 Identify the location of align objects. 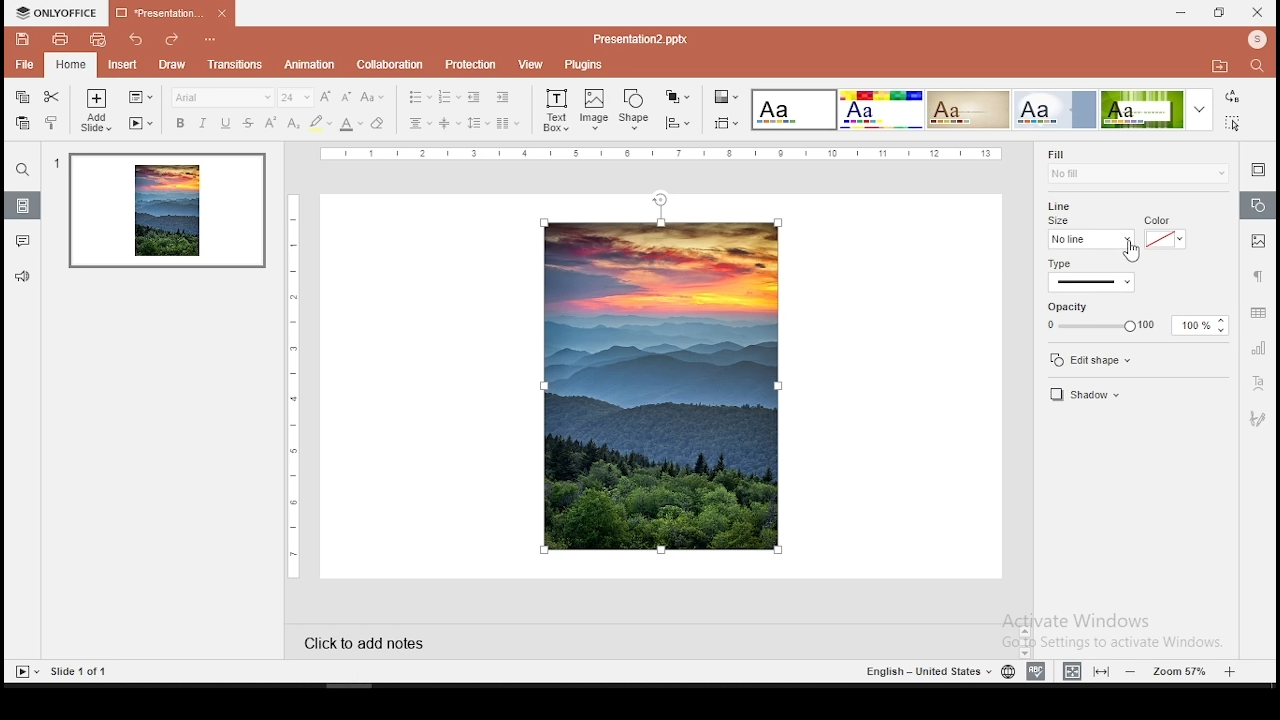
(677, 122).